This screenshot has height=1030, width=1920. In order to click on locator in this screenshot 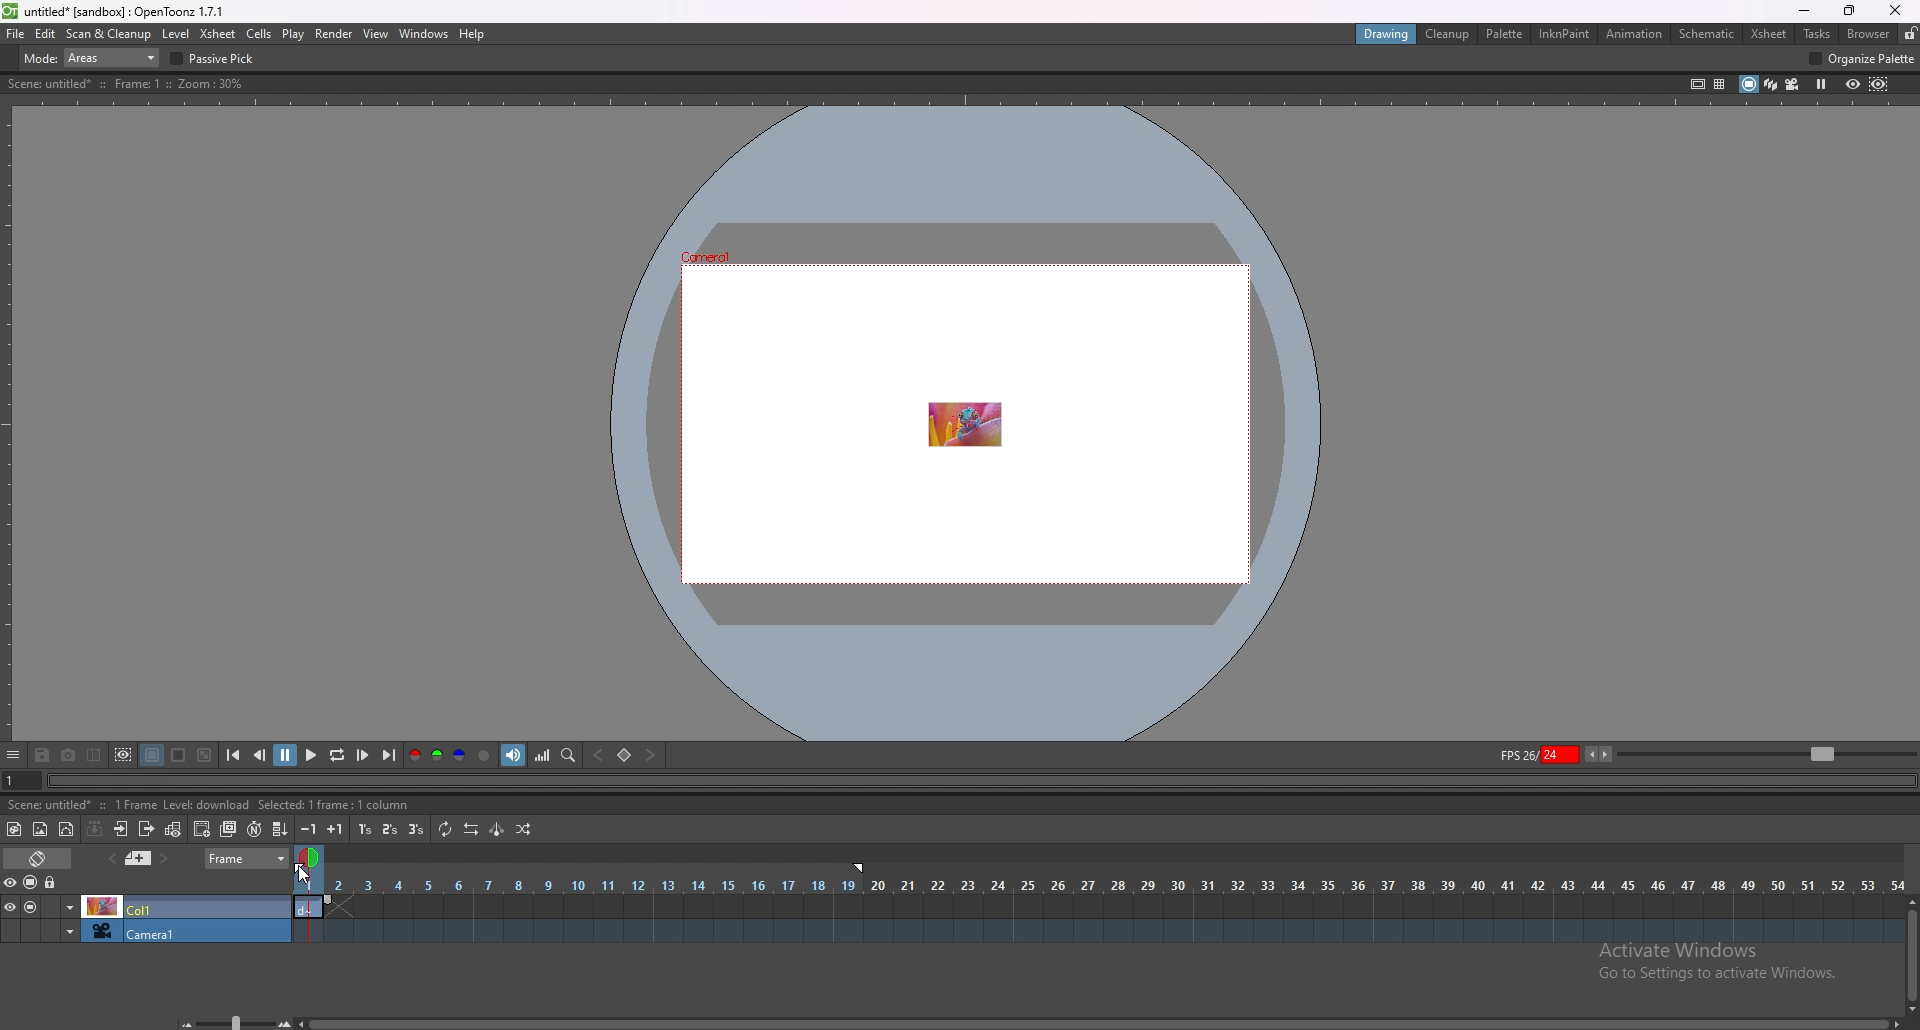, I will do `click(570, 756)`.